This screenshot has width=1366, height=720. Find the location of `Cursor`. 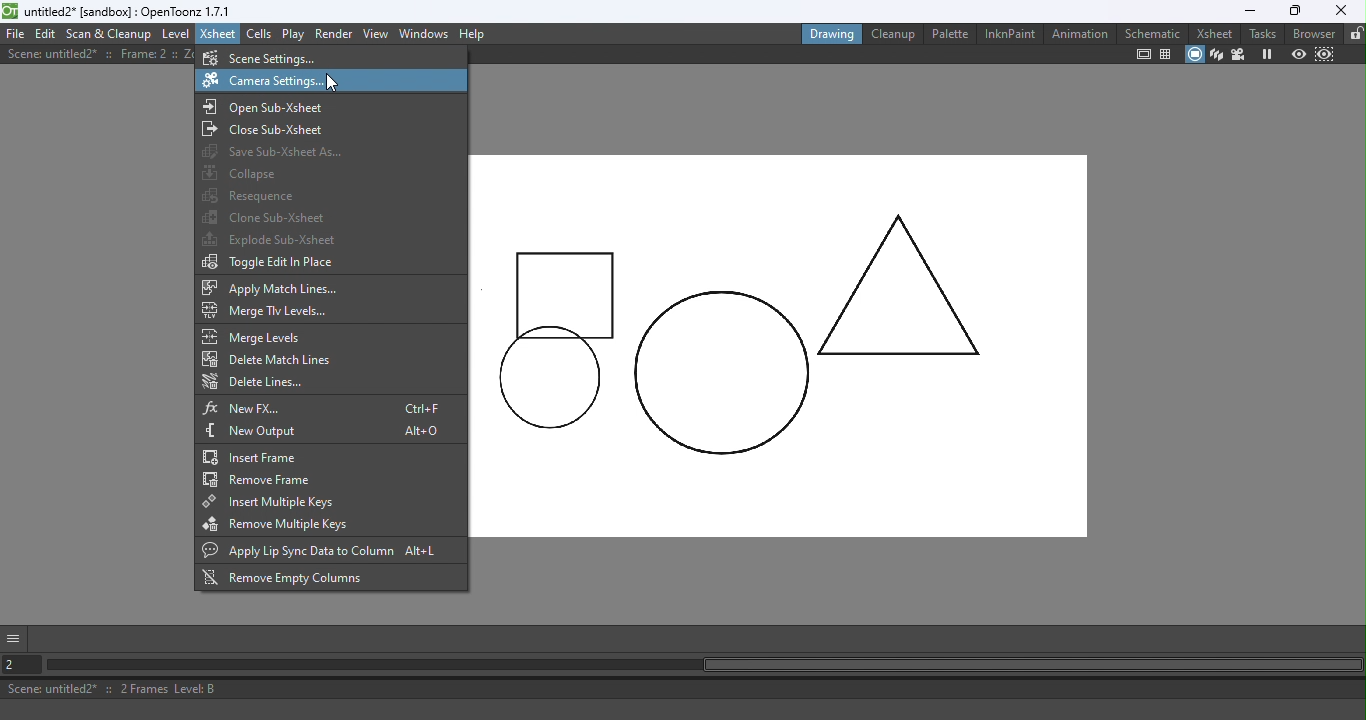

Cursor is located at coordinates (331, 82).